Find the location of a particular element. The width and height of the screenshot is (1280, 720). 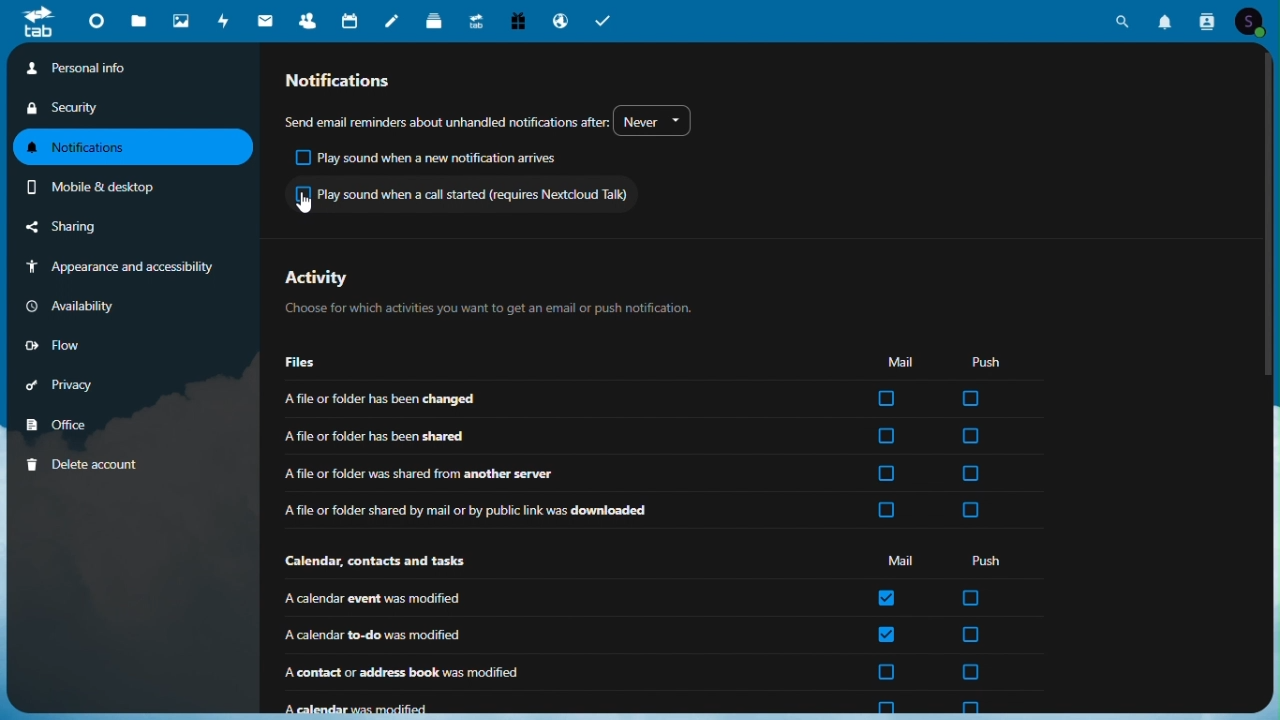

Email hosting is located at coordinates (562, 19).